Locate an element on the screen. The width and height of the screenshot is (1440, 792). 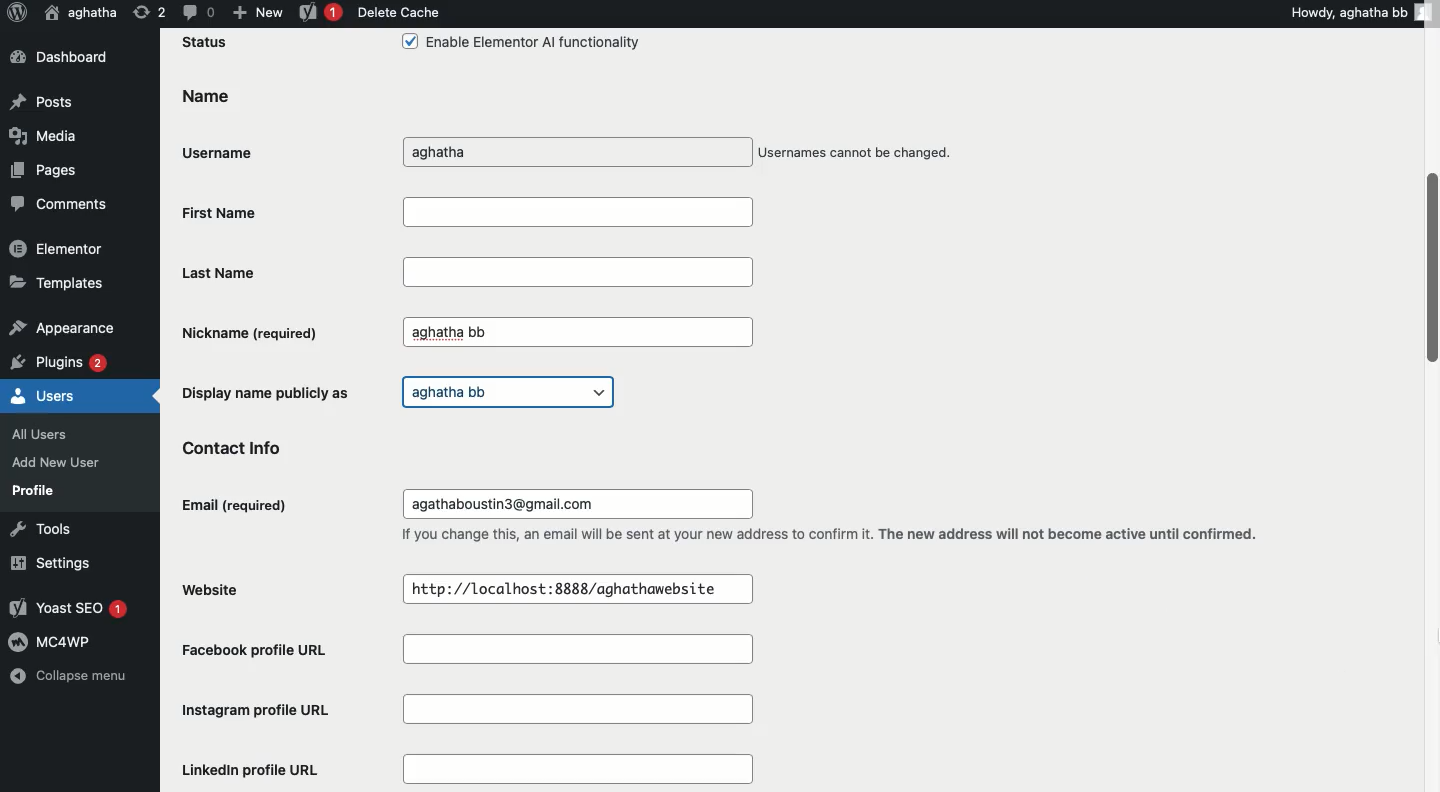
Settings is located at coordinates (47, 563).